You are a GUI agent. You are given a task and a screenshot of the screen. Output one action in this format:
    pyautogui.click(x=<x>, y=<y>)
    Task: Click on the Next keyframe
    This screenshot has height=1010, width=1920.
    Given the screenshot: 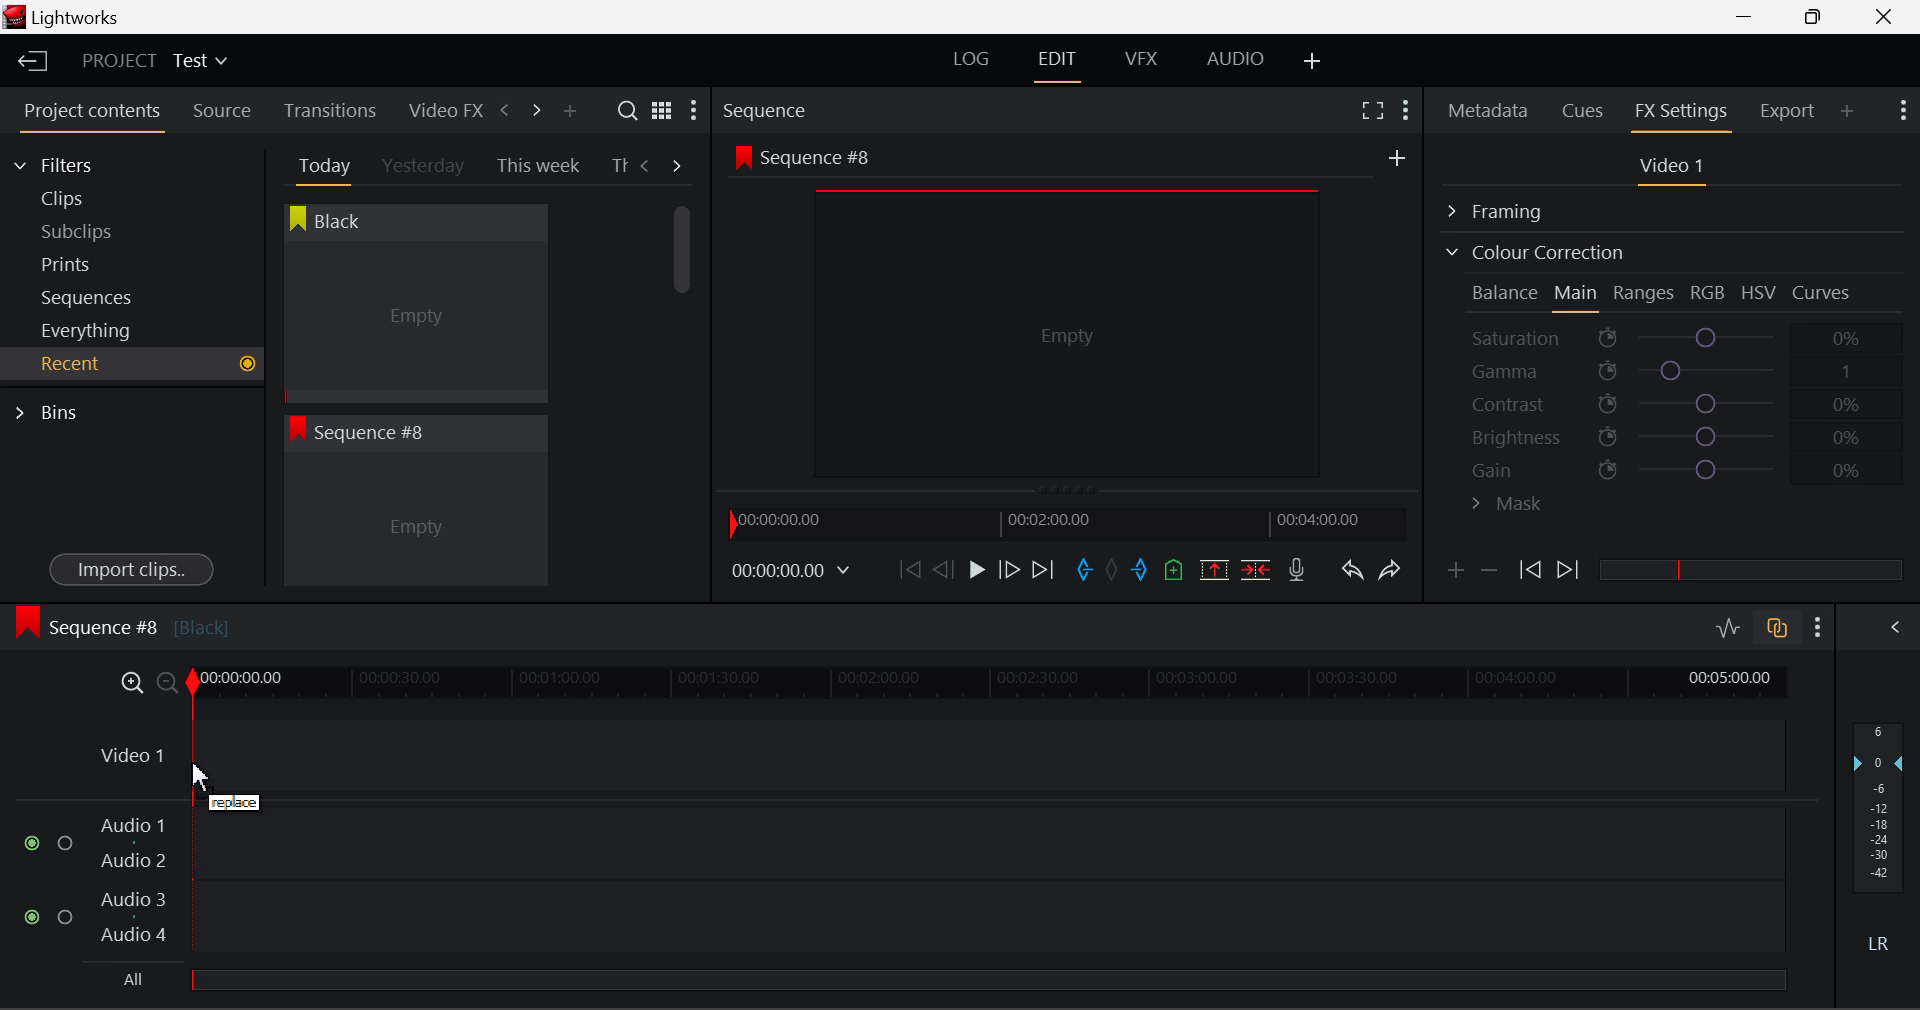 What is the action you would take?
    pyautogui.click(x=1570, y=571)
    